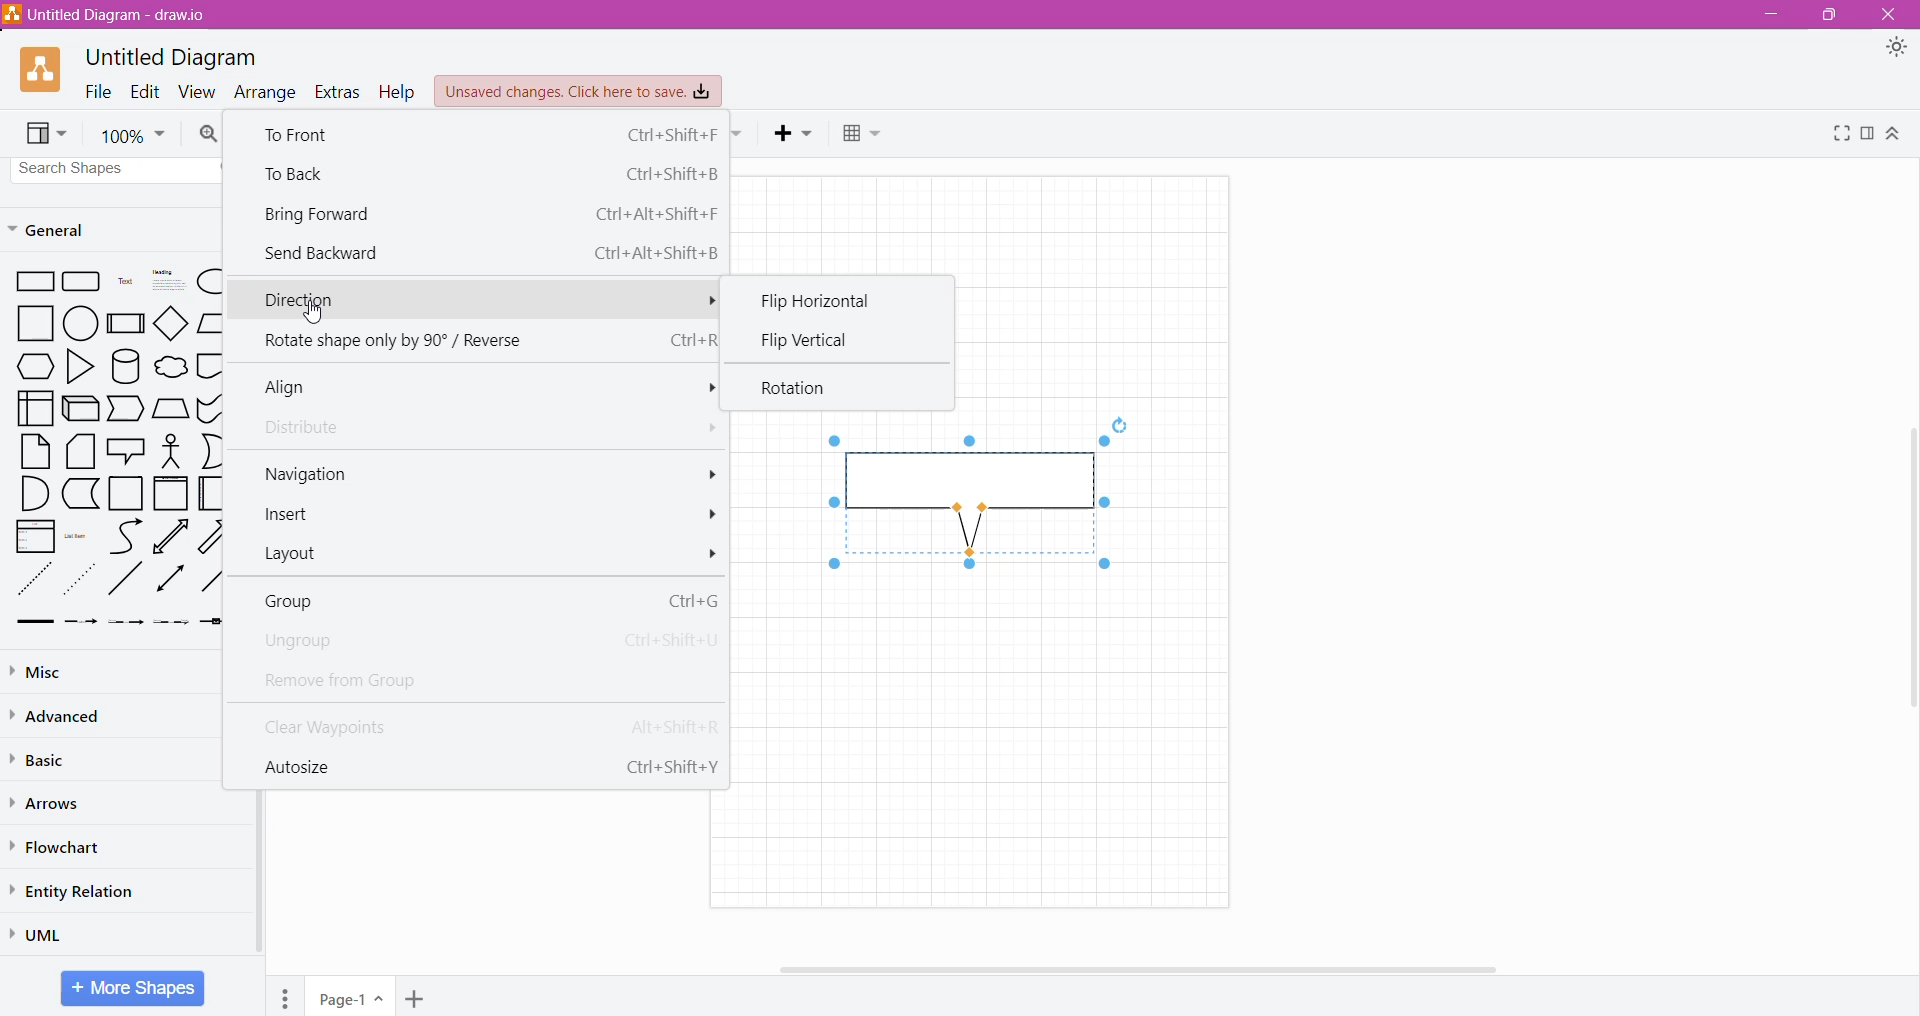 Image resolution: width=1920 pixels, height=1016 pixels. Describe the element at coordinates (36, 451) in the screenshot. I see `Paper Sheet` at that location.